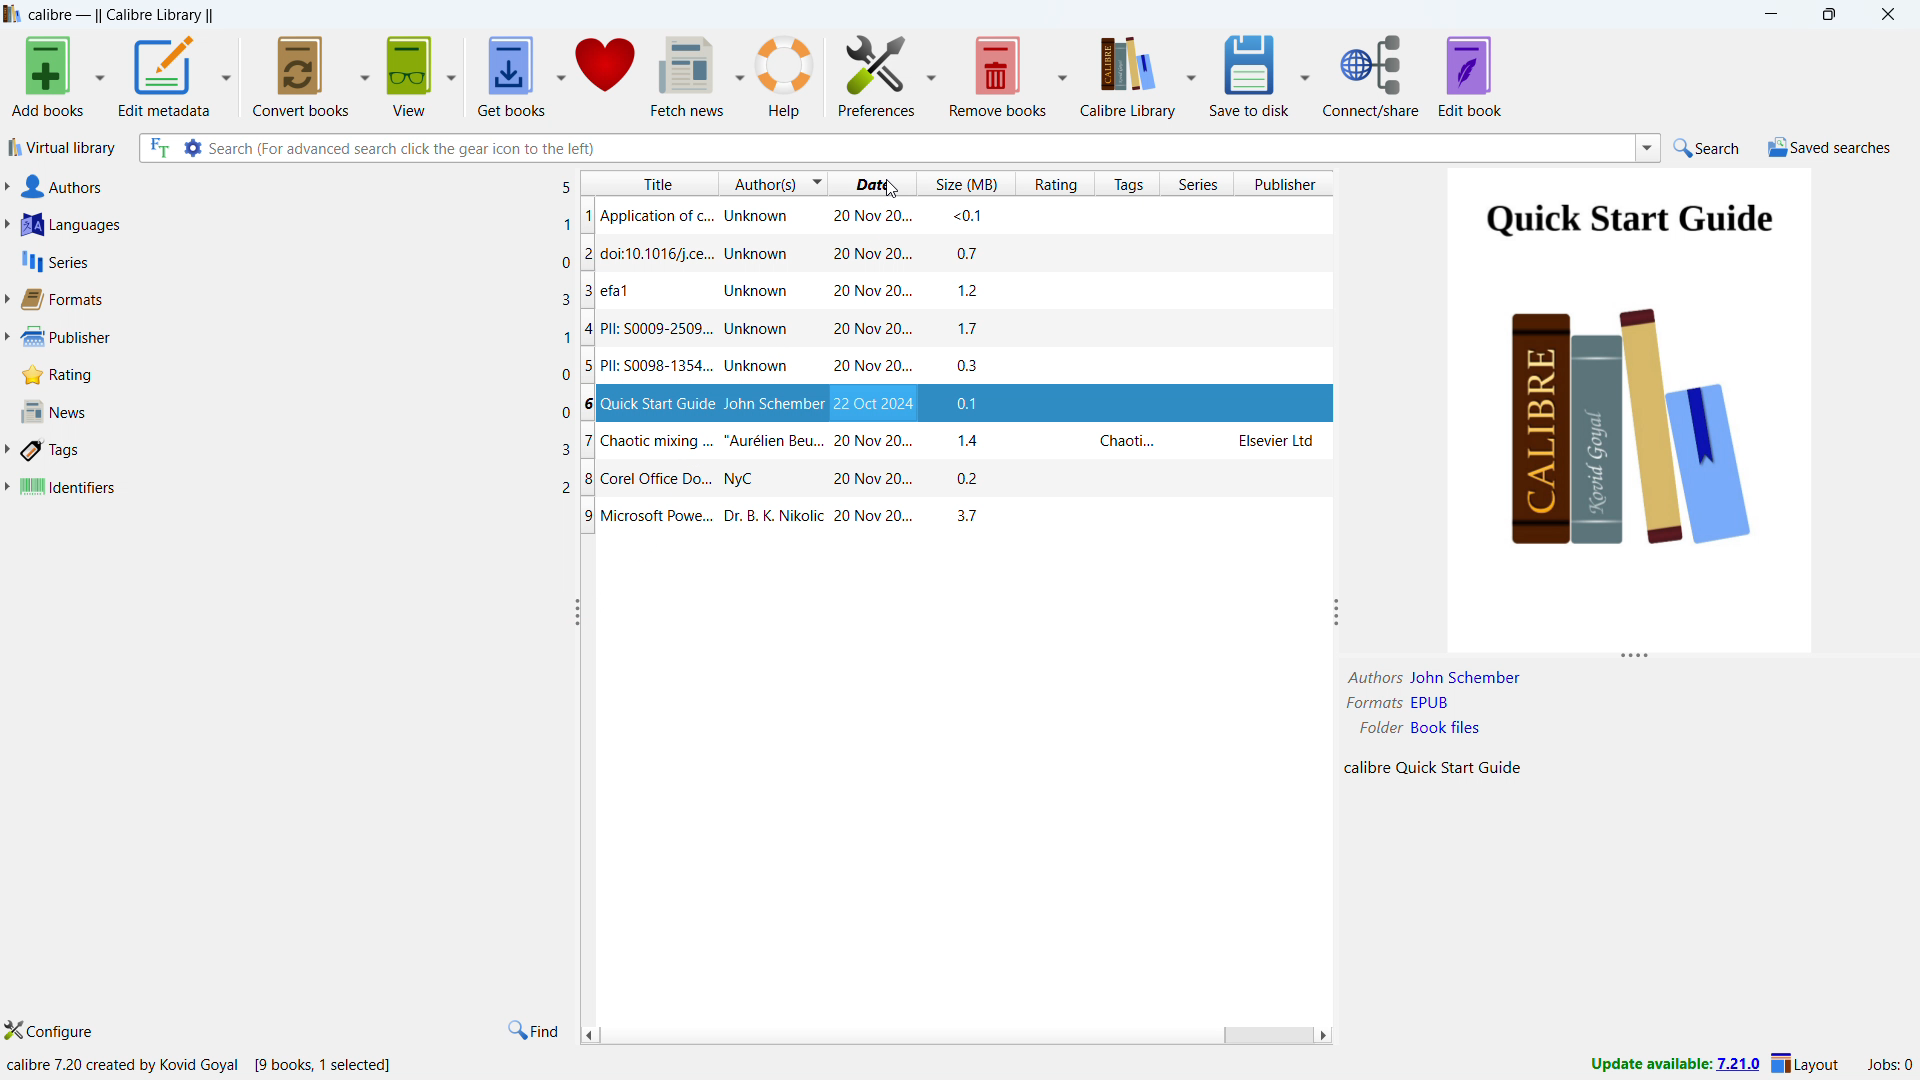  I want to click on saved searches , so click(1832, 147).